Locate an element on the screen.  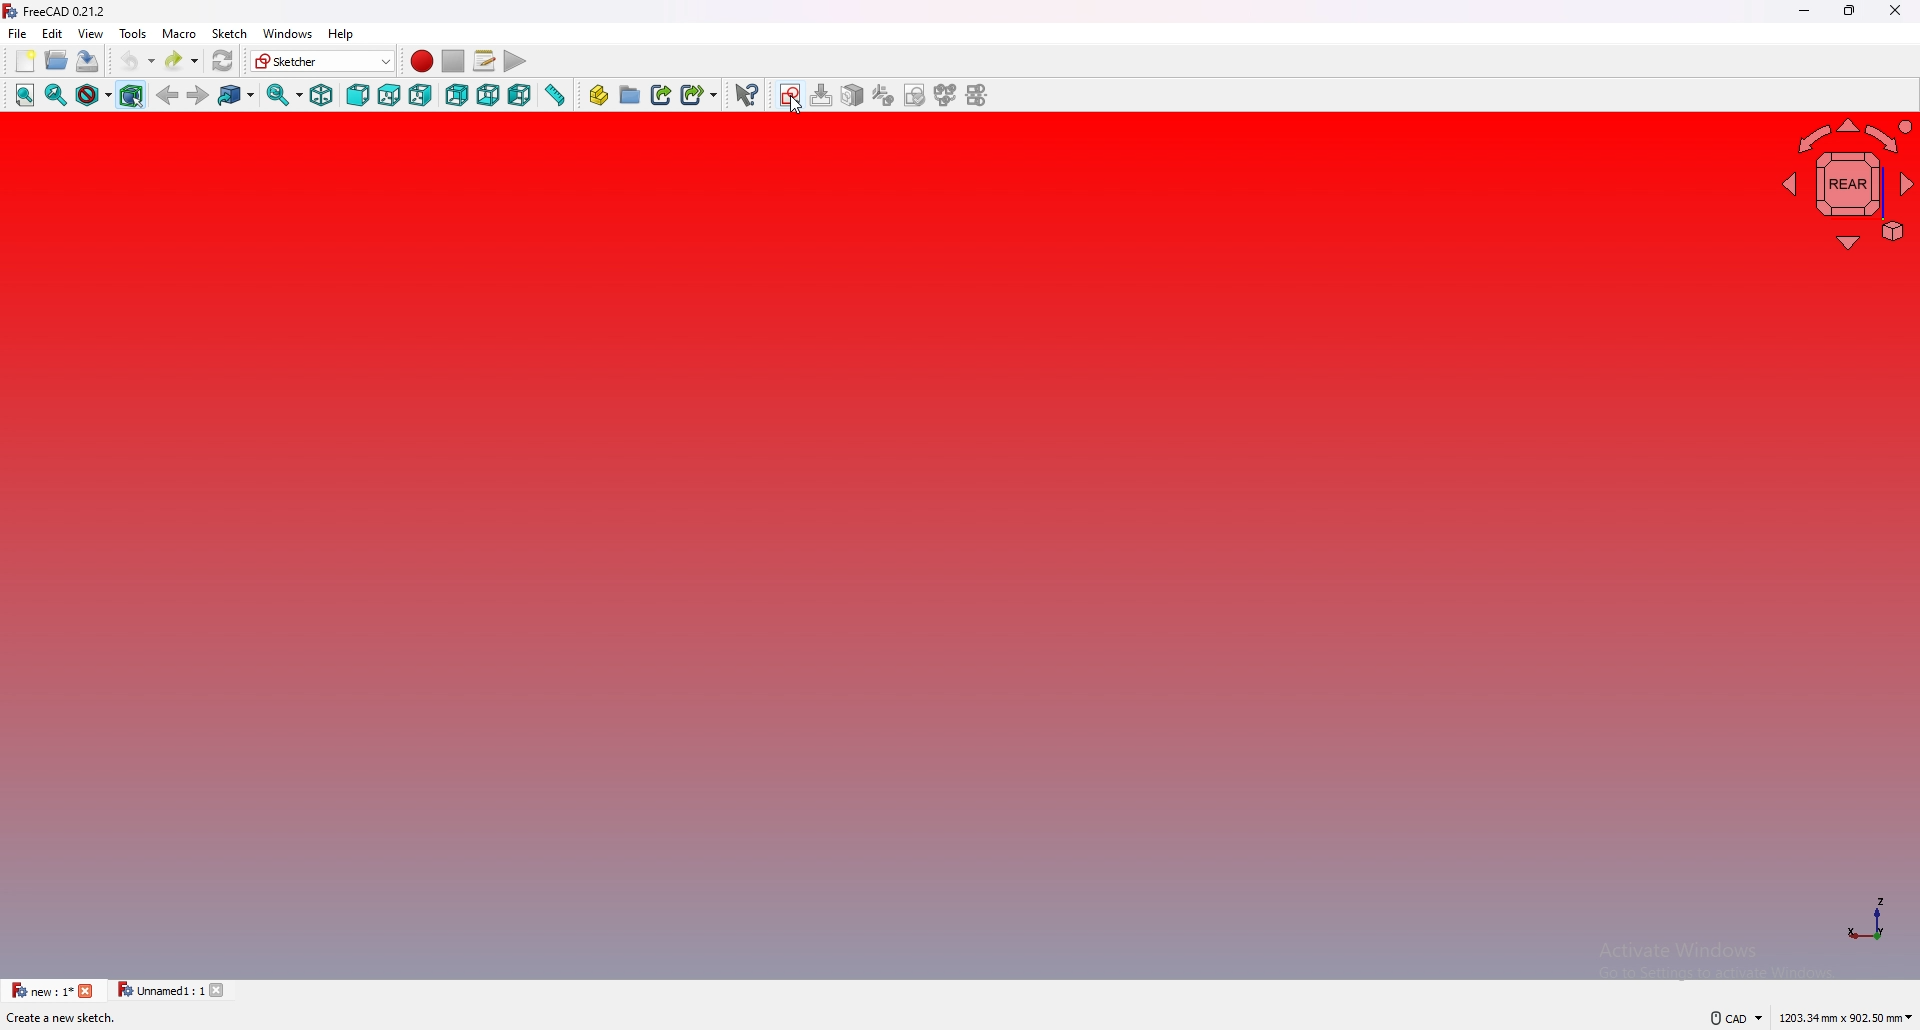
back is located at coordinates (169, 95).